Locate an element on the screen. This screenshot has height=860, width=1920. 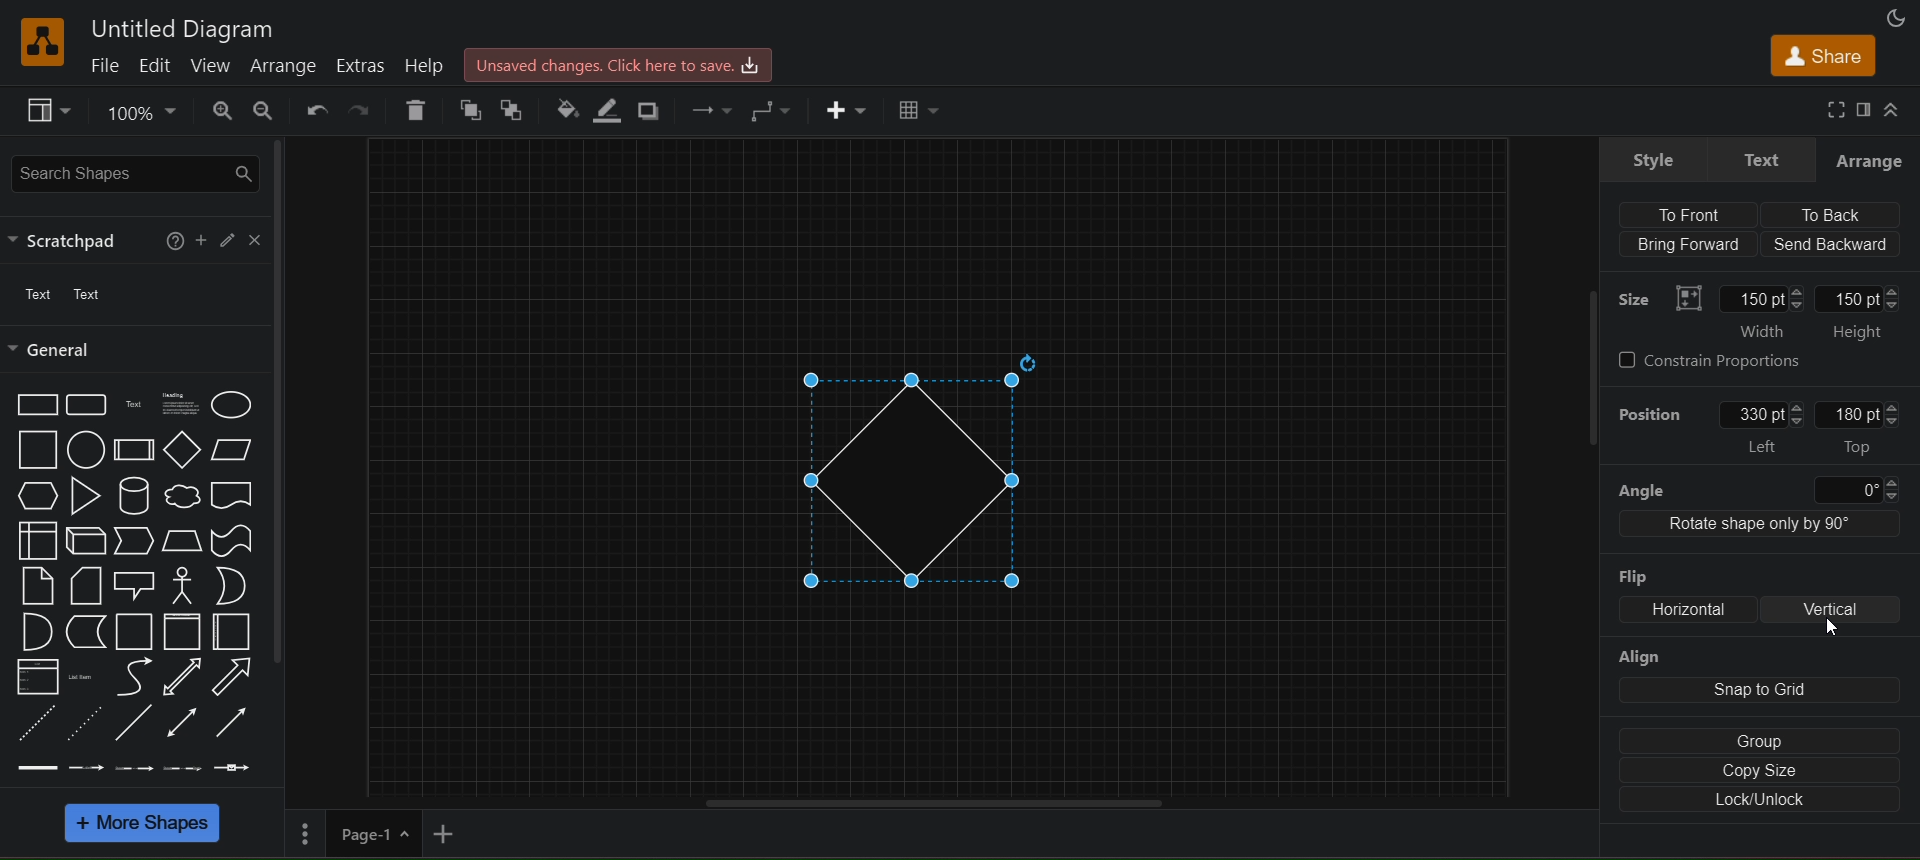
height is located at coordinates (1862, 315).